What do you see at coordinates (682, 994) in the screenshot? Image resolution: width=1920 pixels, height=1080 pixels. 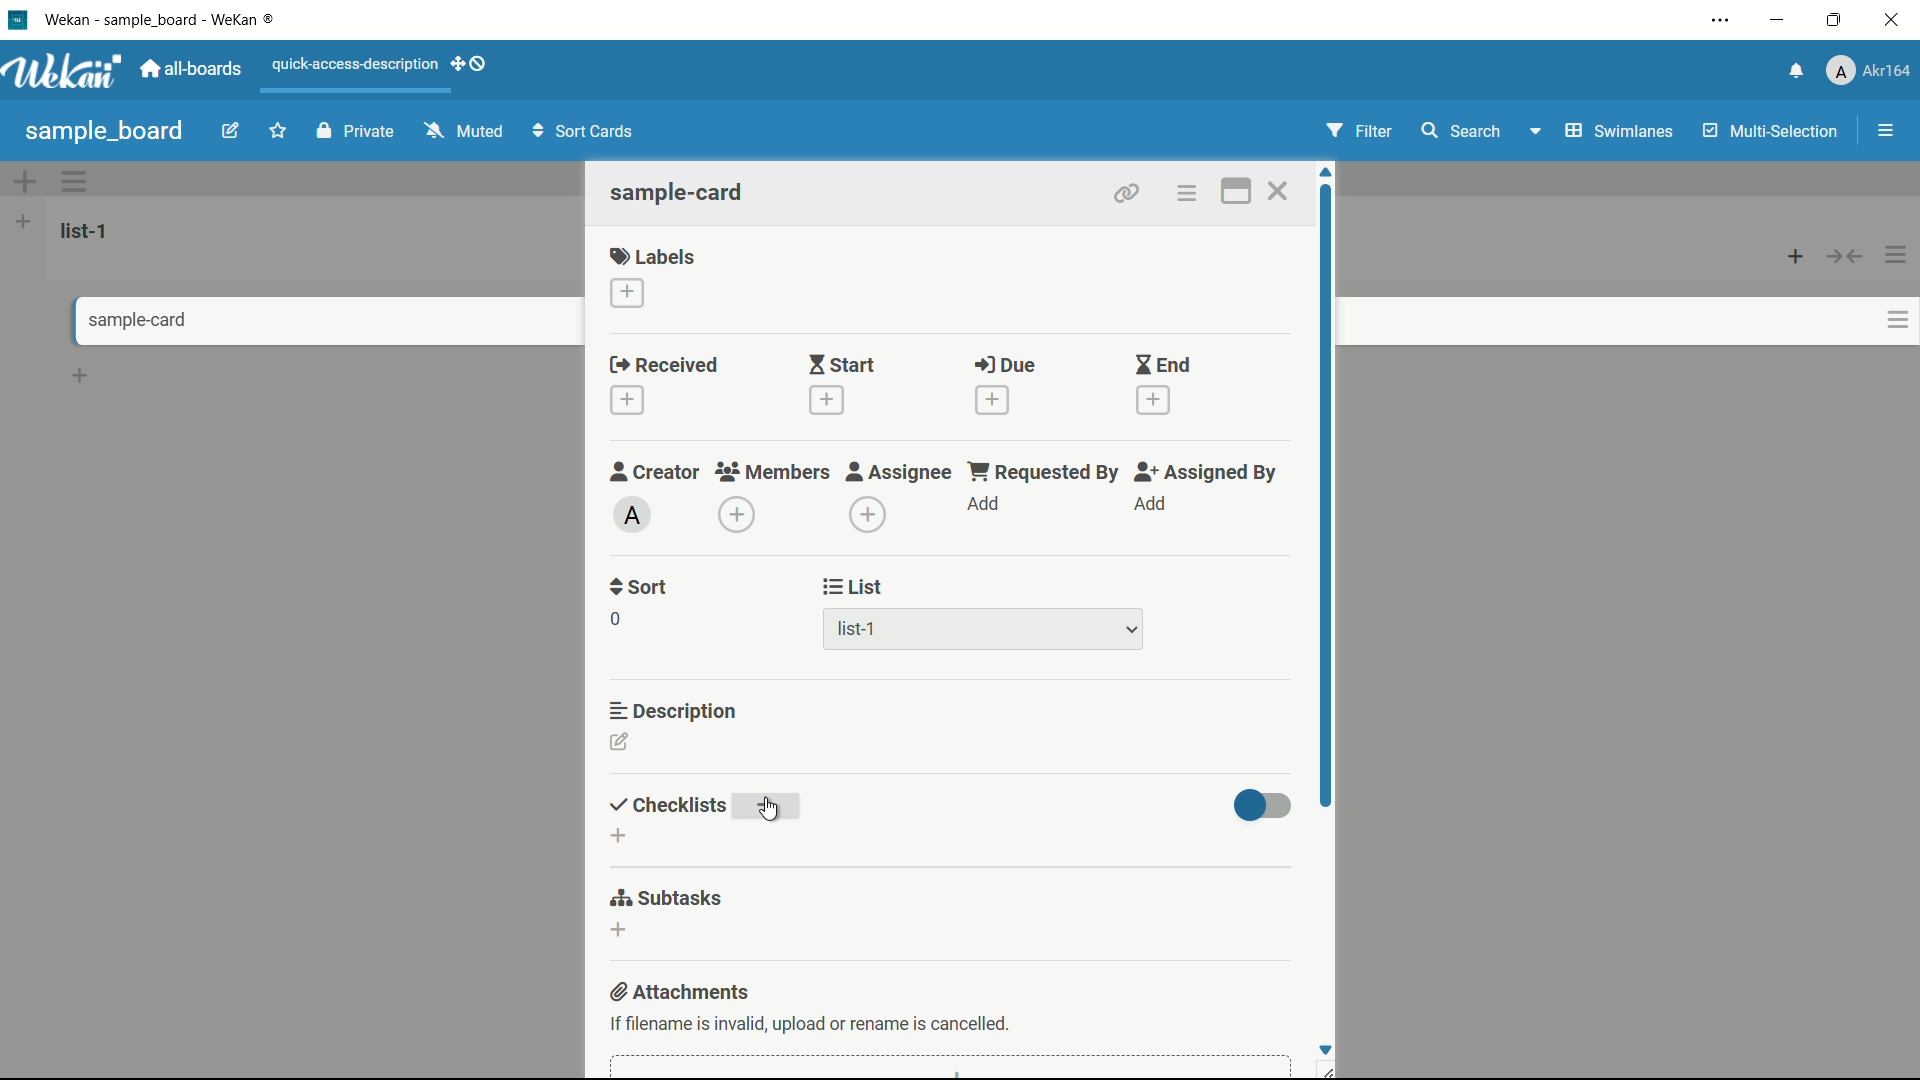 I see `attachments` at bounding box center [682, 994].